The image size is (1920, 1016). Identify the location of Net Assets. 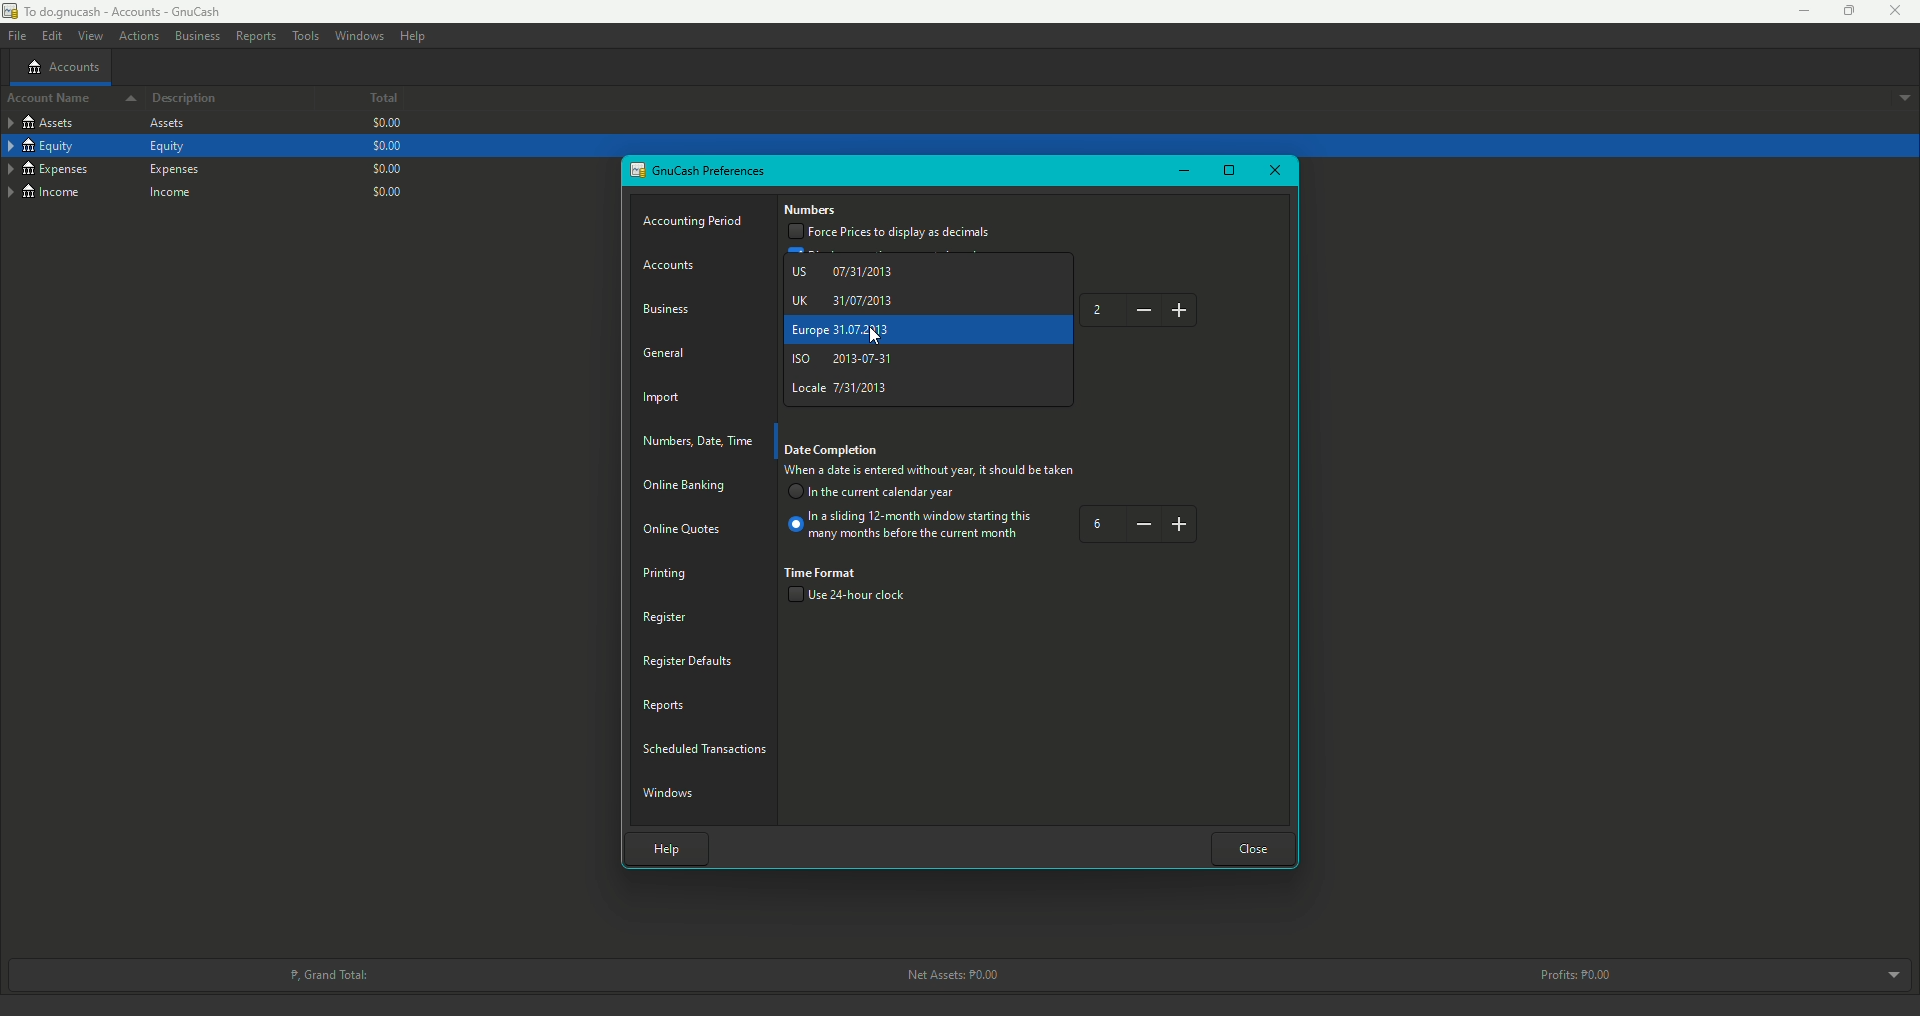
(948, 975).